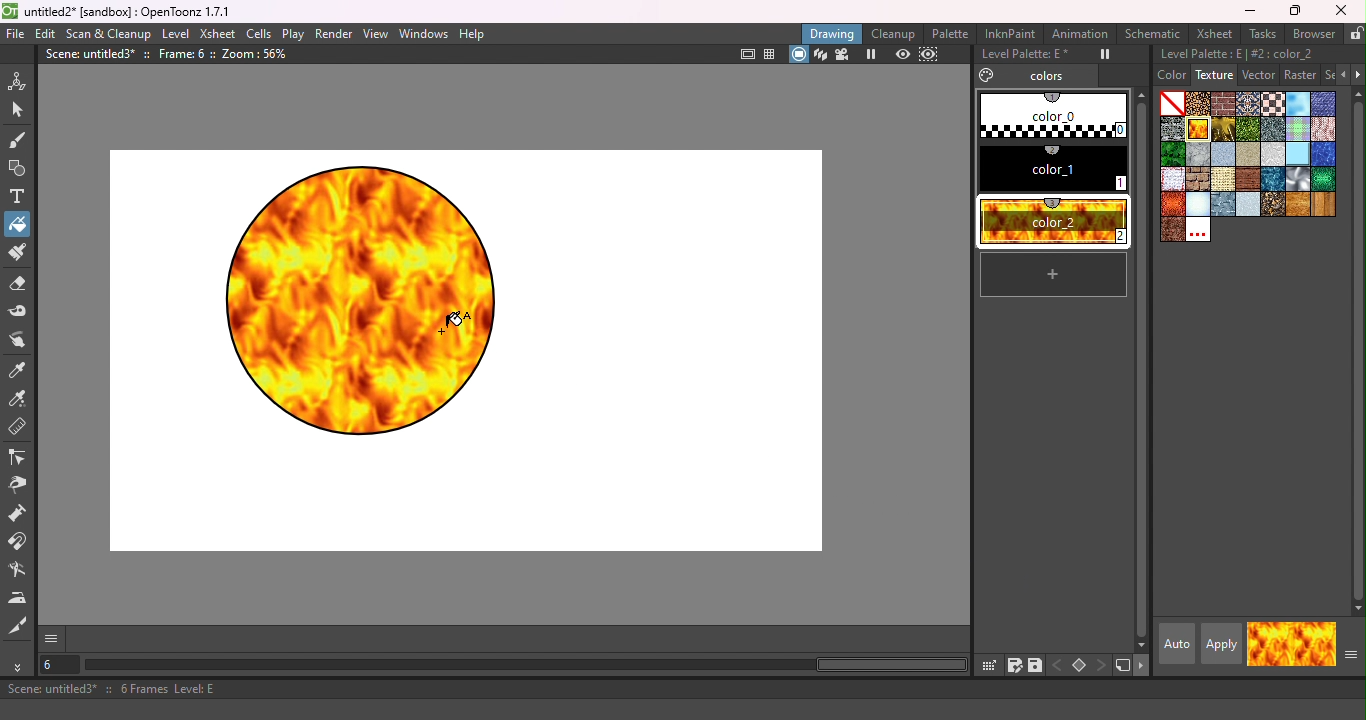 The image size is (1366, 720). I want to click on roughcanvas.bmp, so click(1224, 180).